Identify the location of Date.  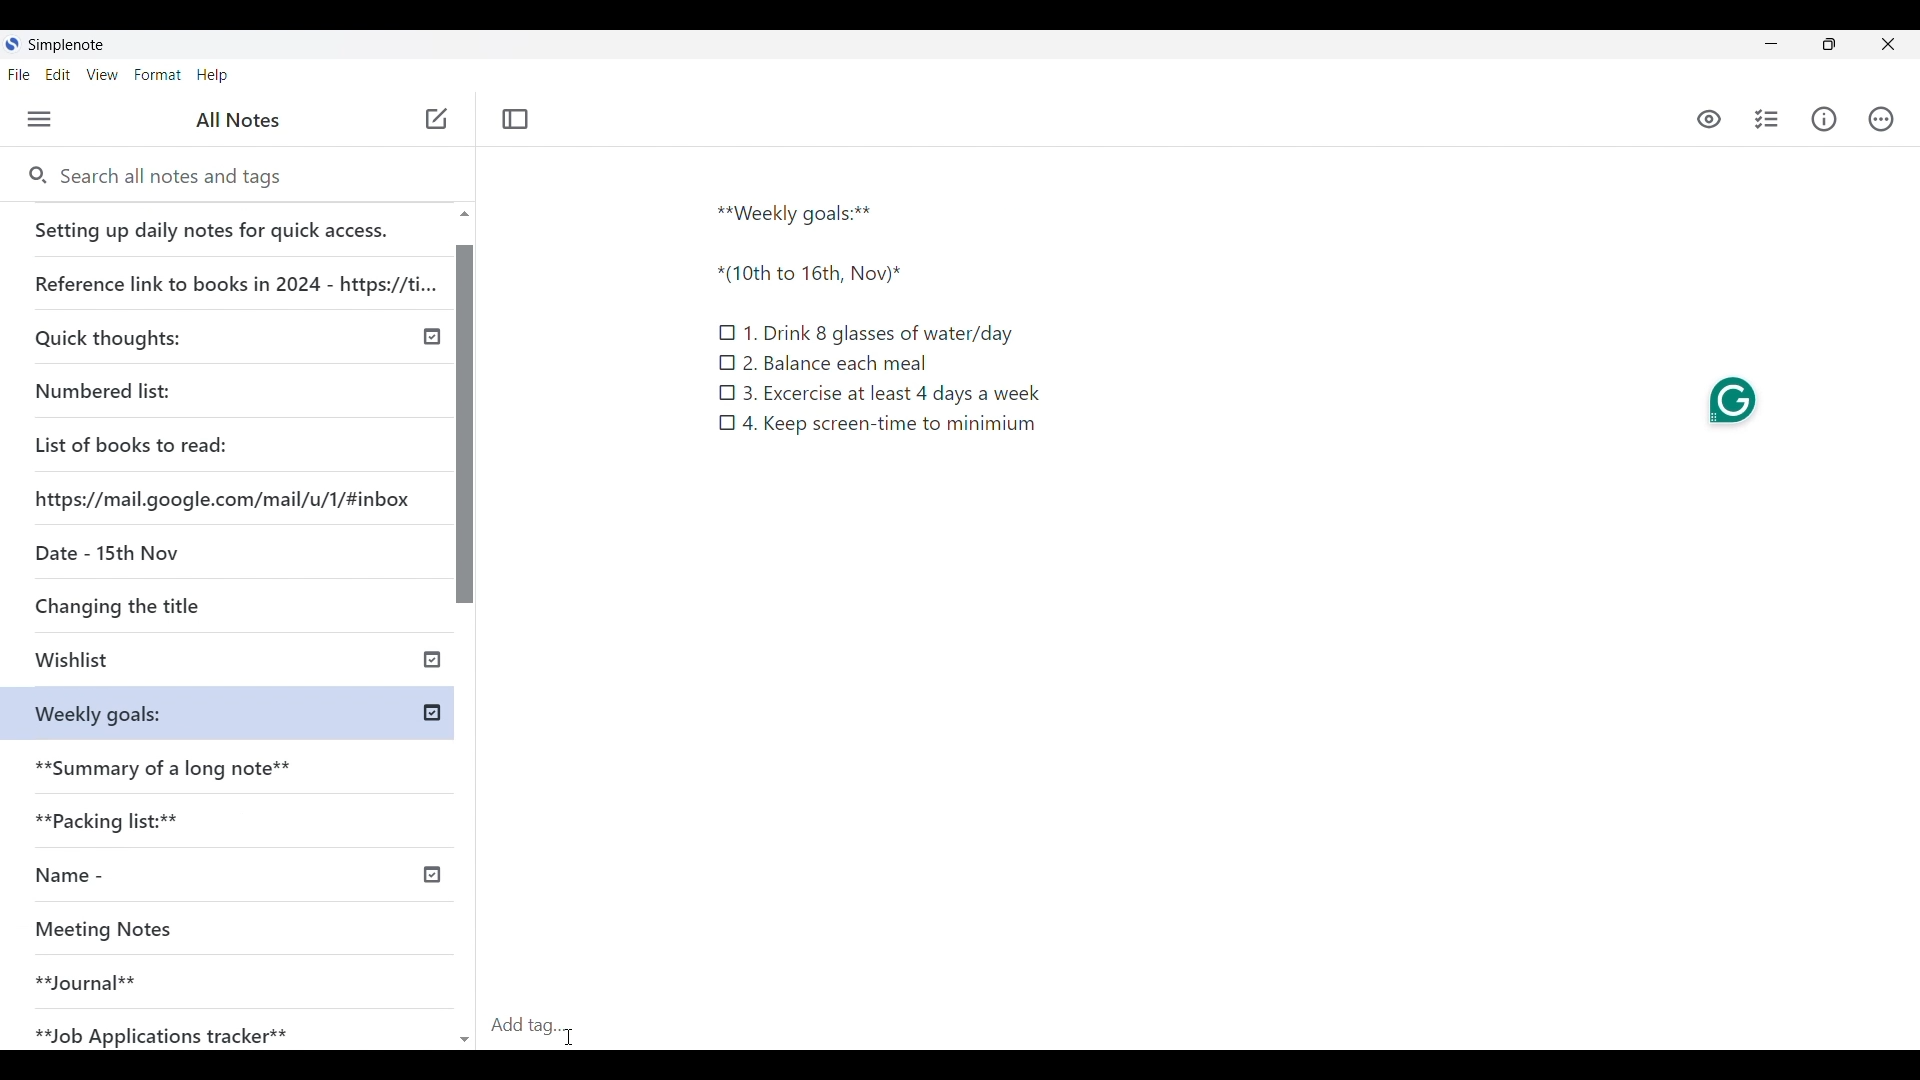
(103, 551).